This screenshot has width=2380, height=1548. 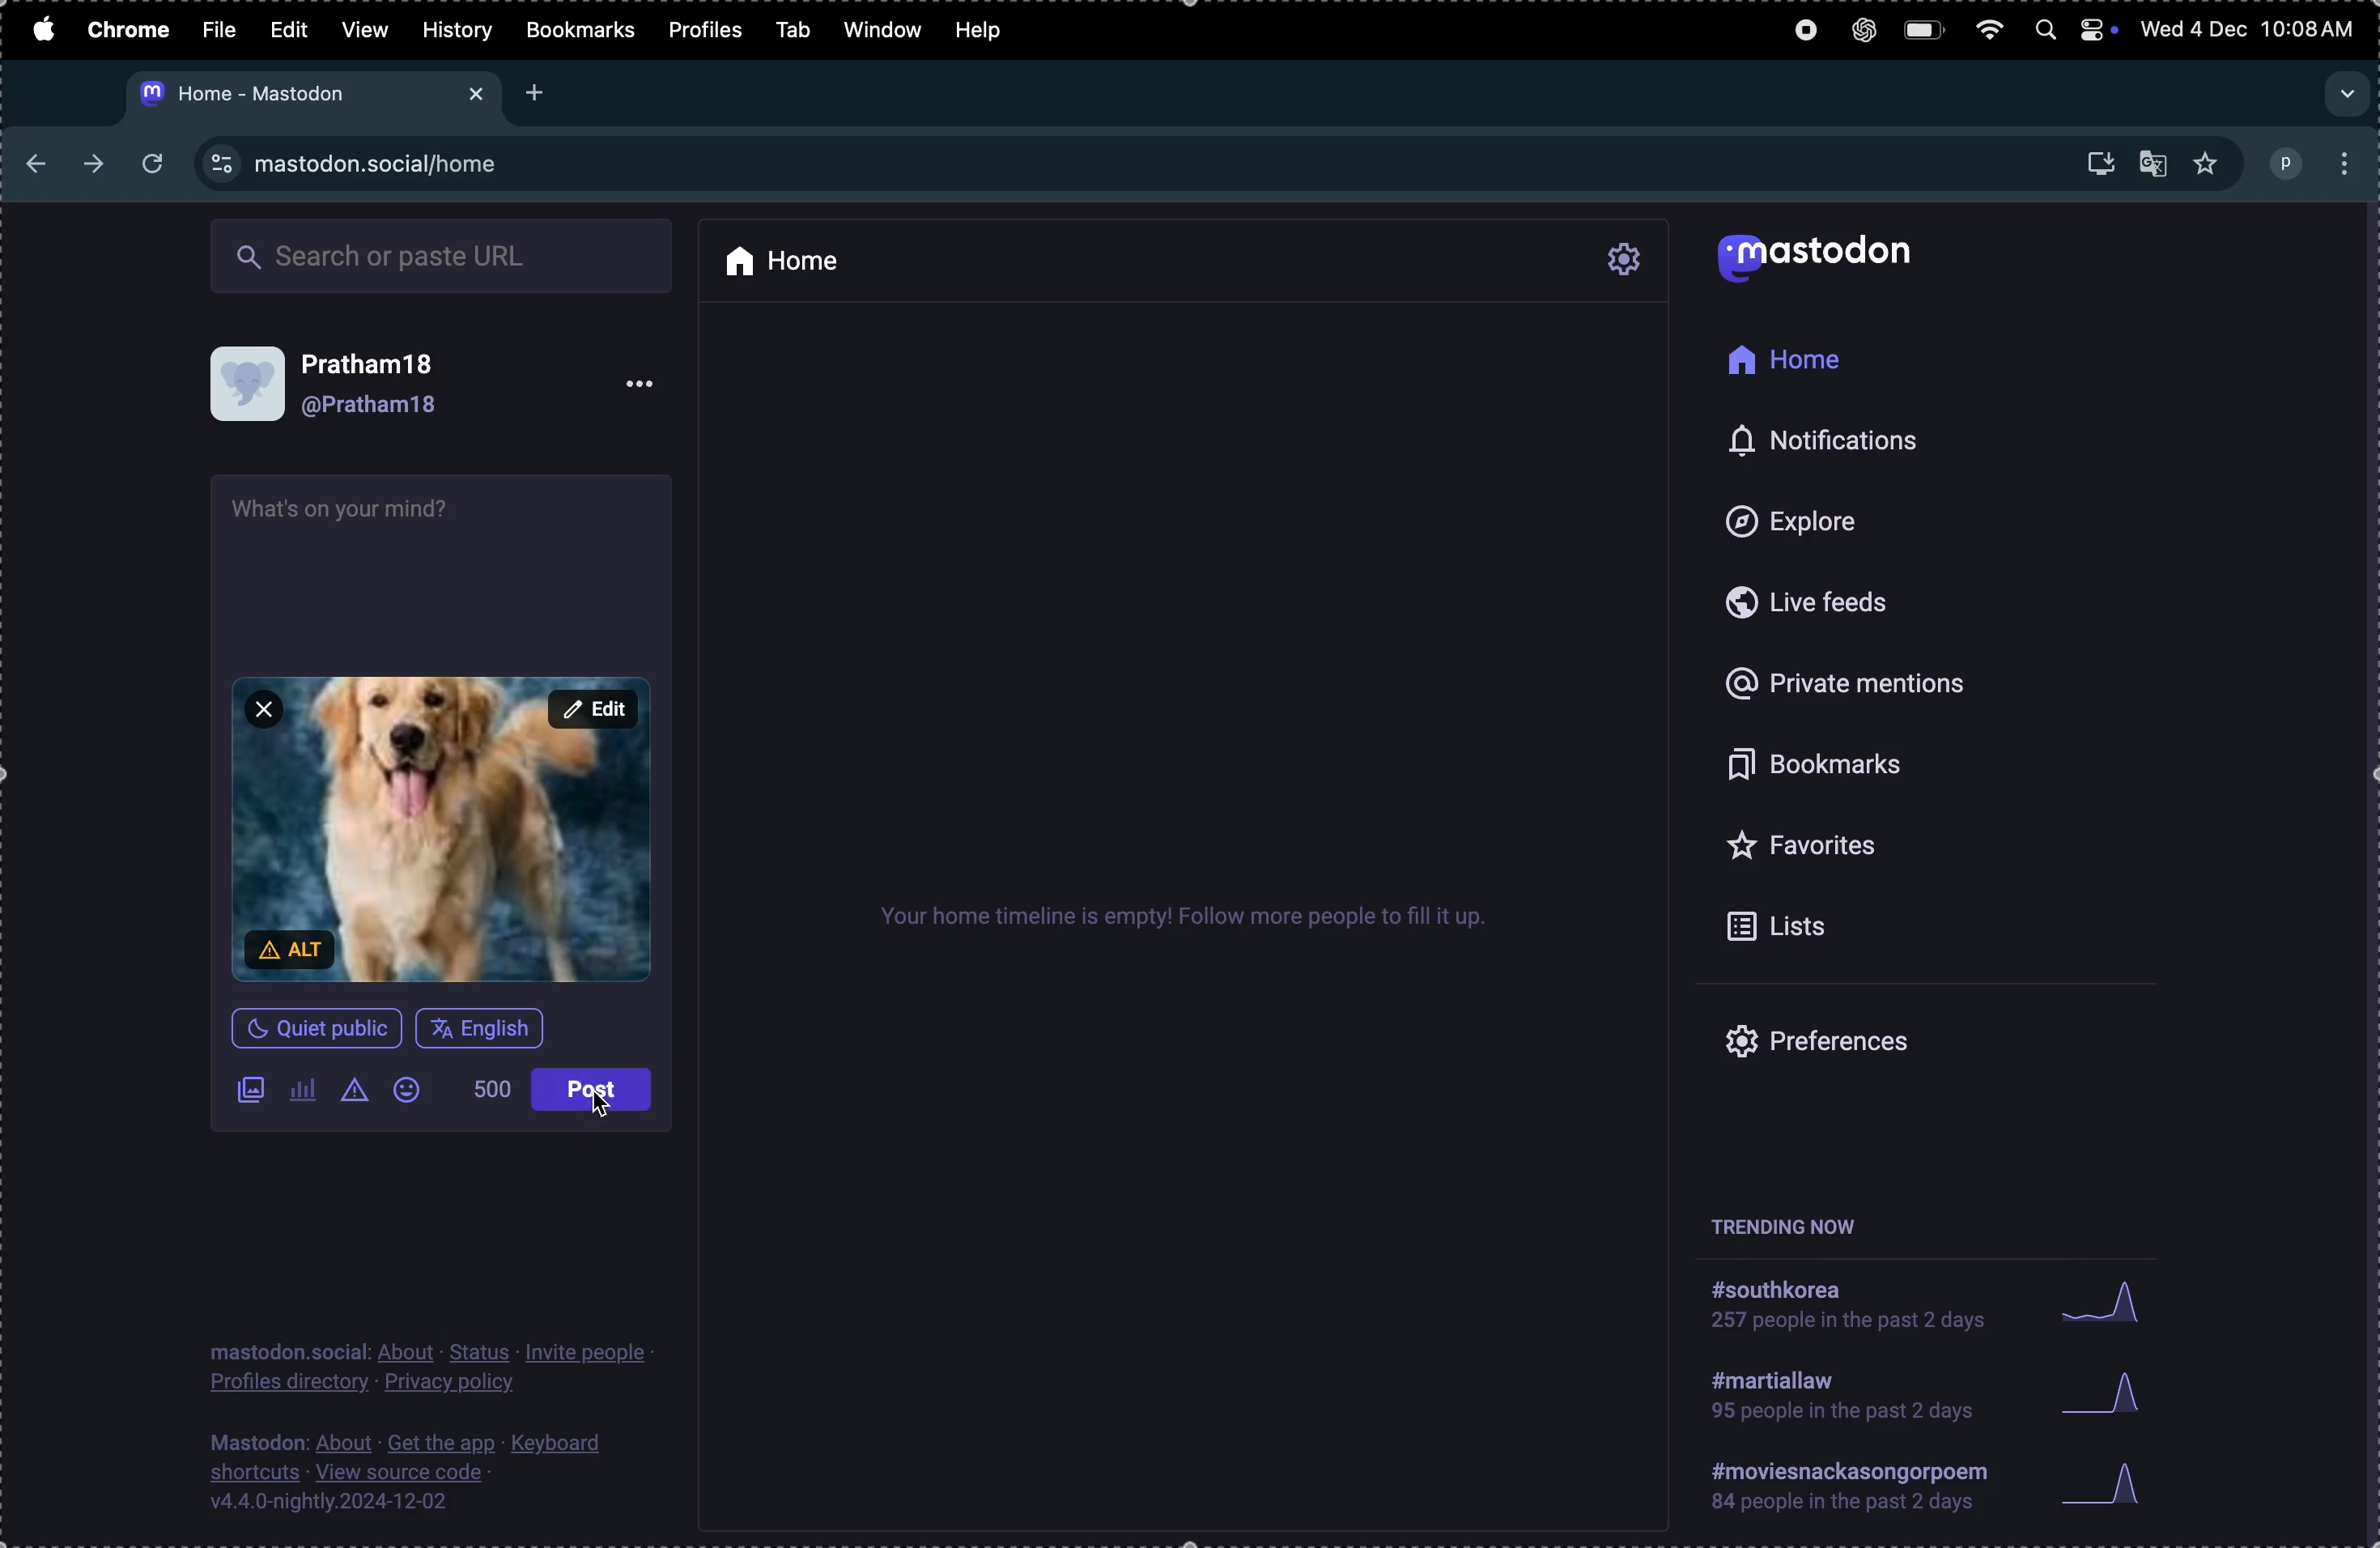 I want to click on graph, so click(x=2111, y=1488).